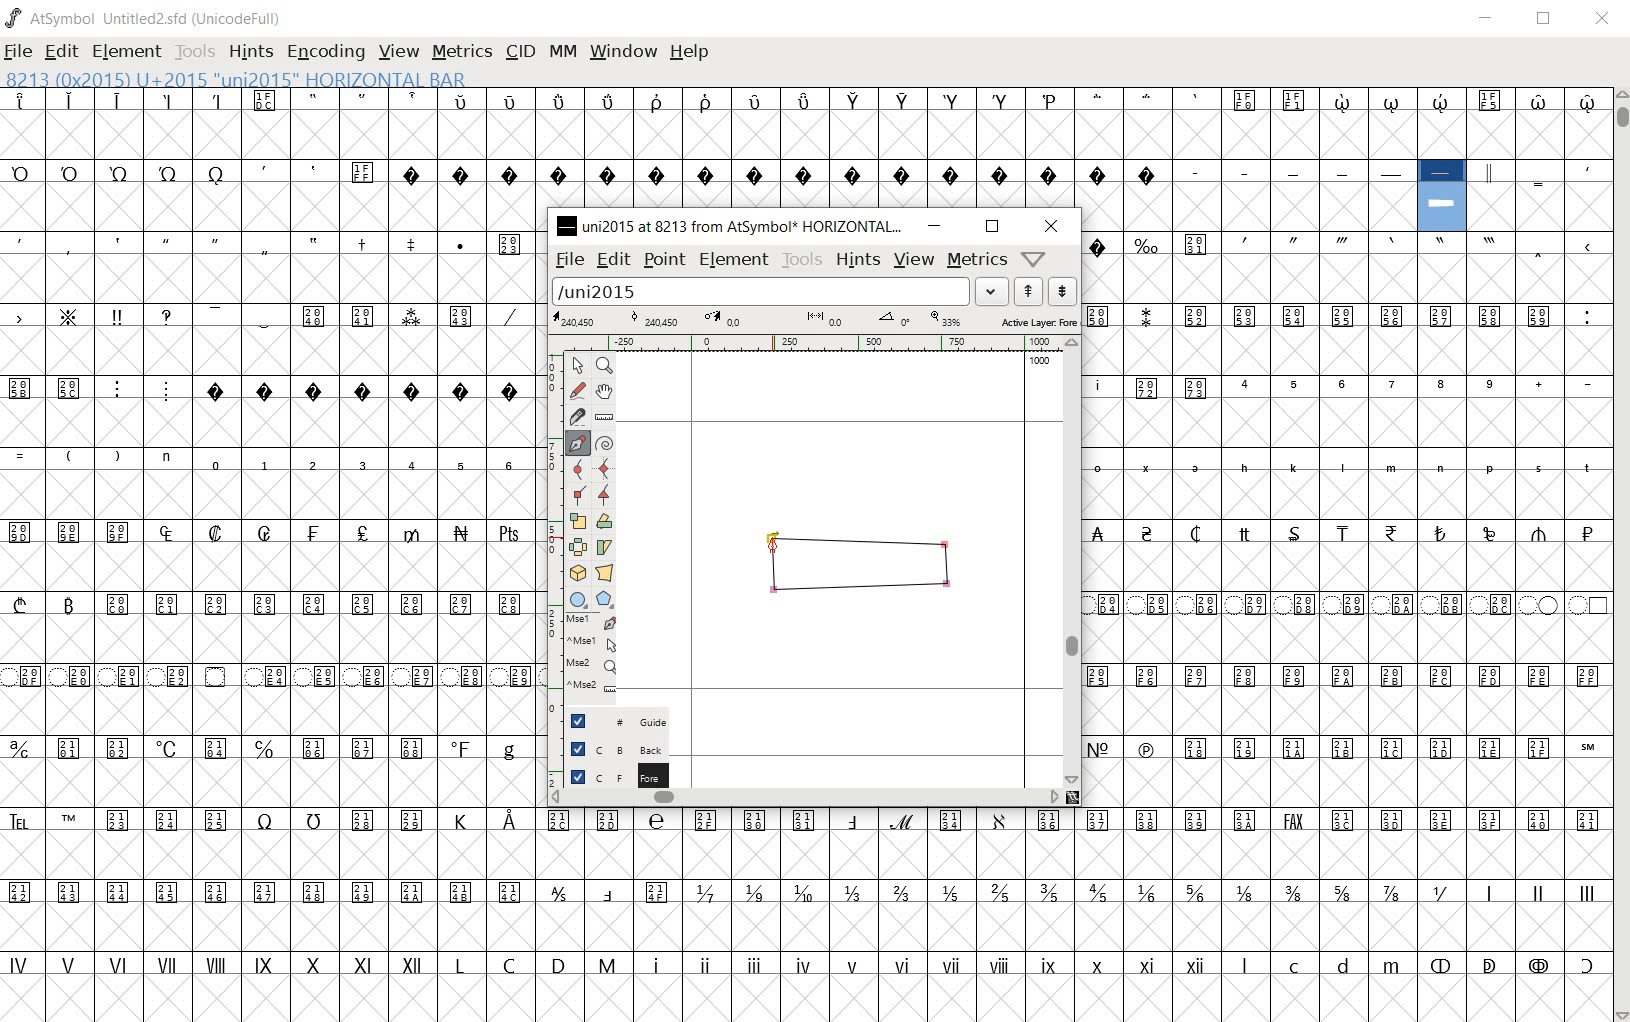 This screenshot has height=1022, width=1630. What do you see at coordinates (268, 553) in the screenshot?
I see `GLYPHS` at bounding box center [268, 553].